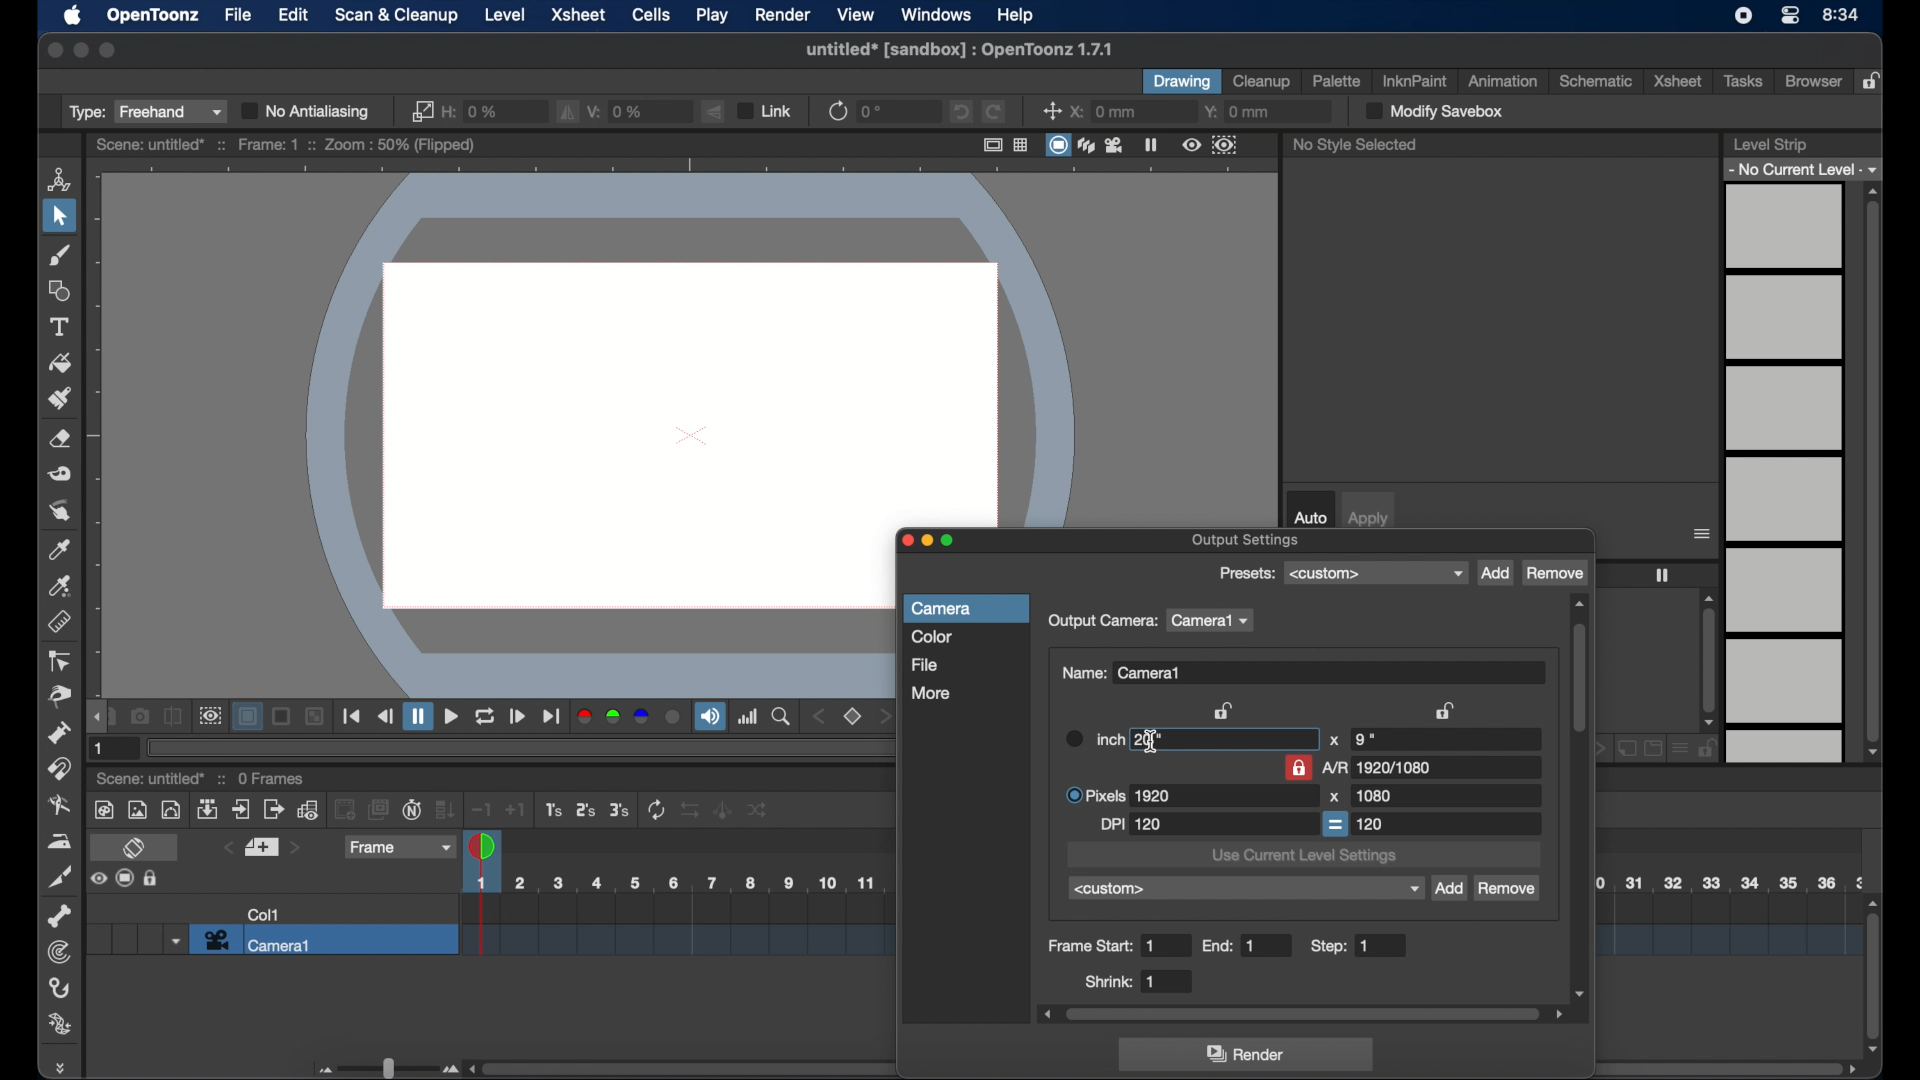  I want to click on , so click(659, 810).